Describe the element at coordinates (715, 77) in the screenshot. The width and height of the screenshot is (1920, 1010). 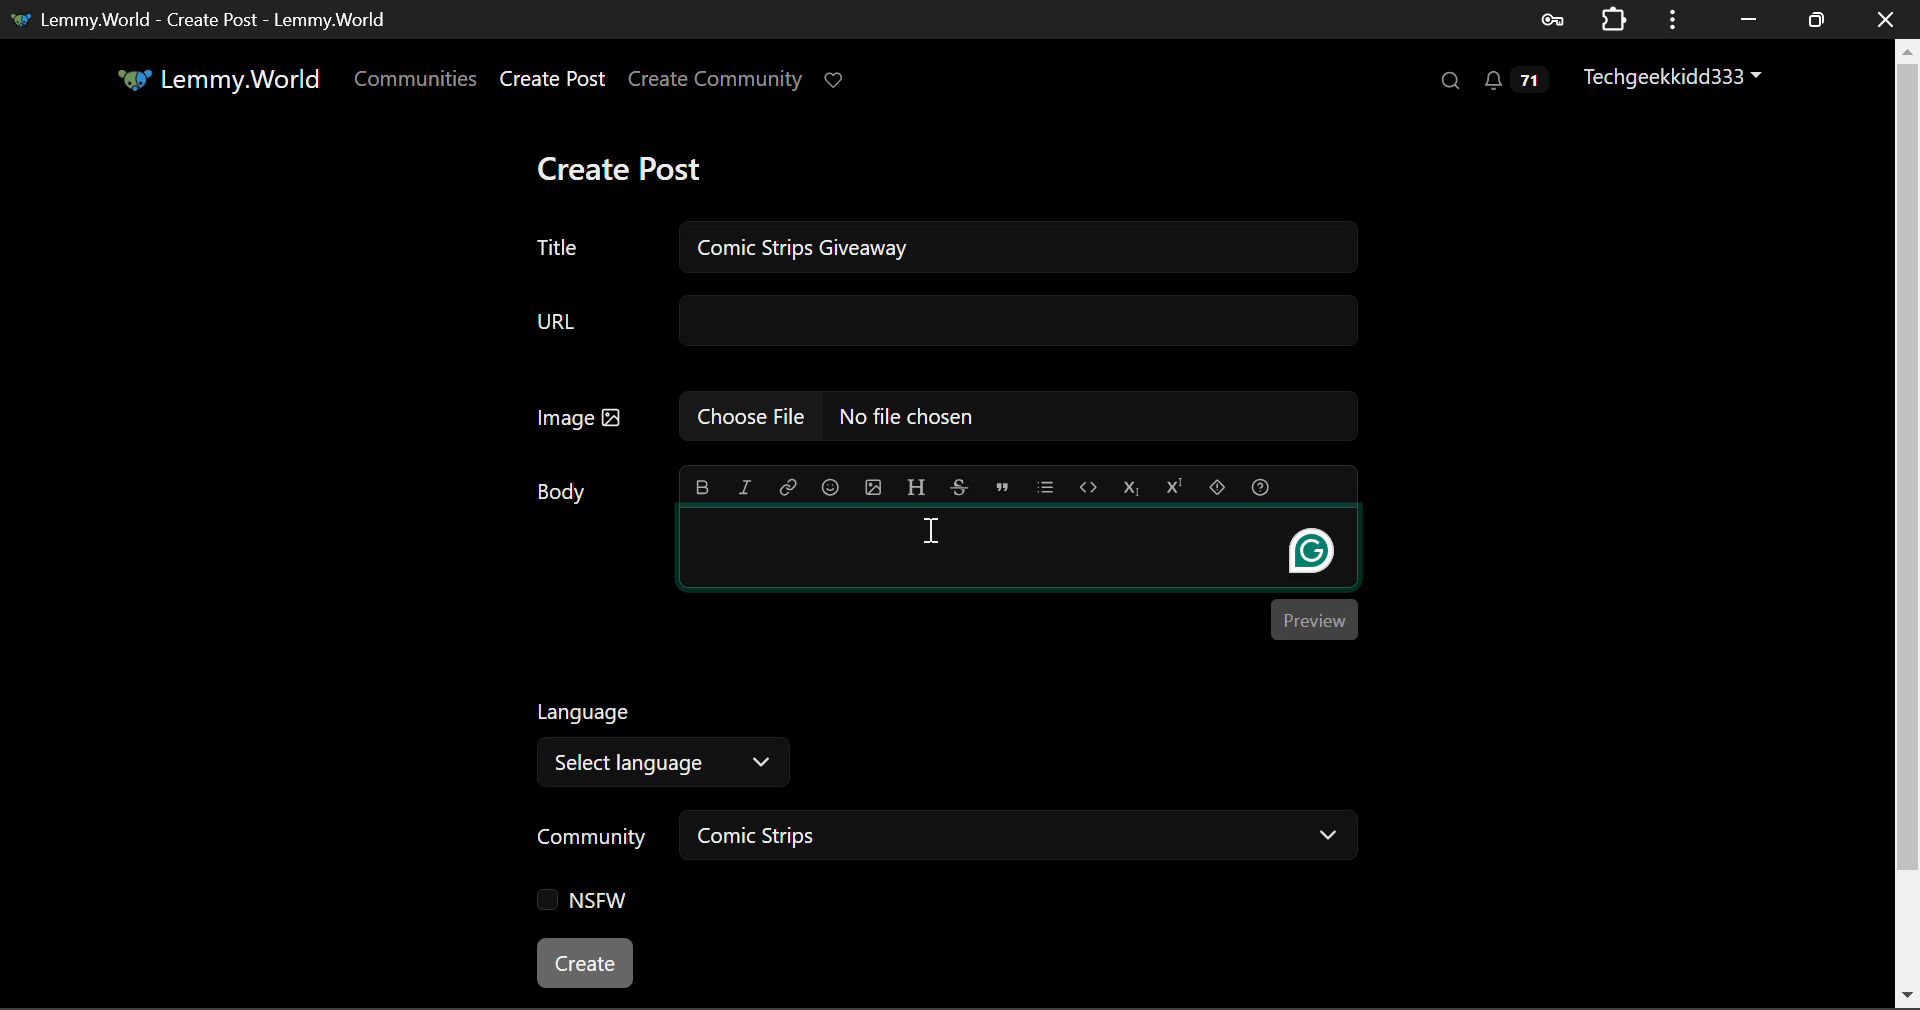
I see `Create Community` at that location.